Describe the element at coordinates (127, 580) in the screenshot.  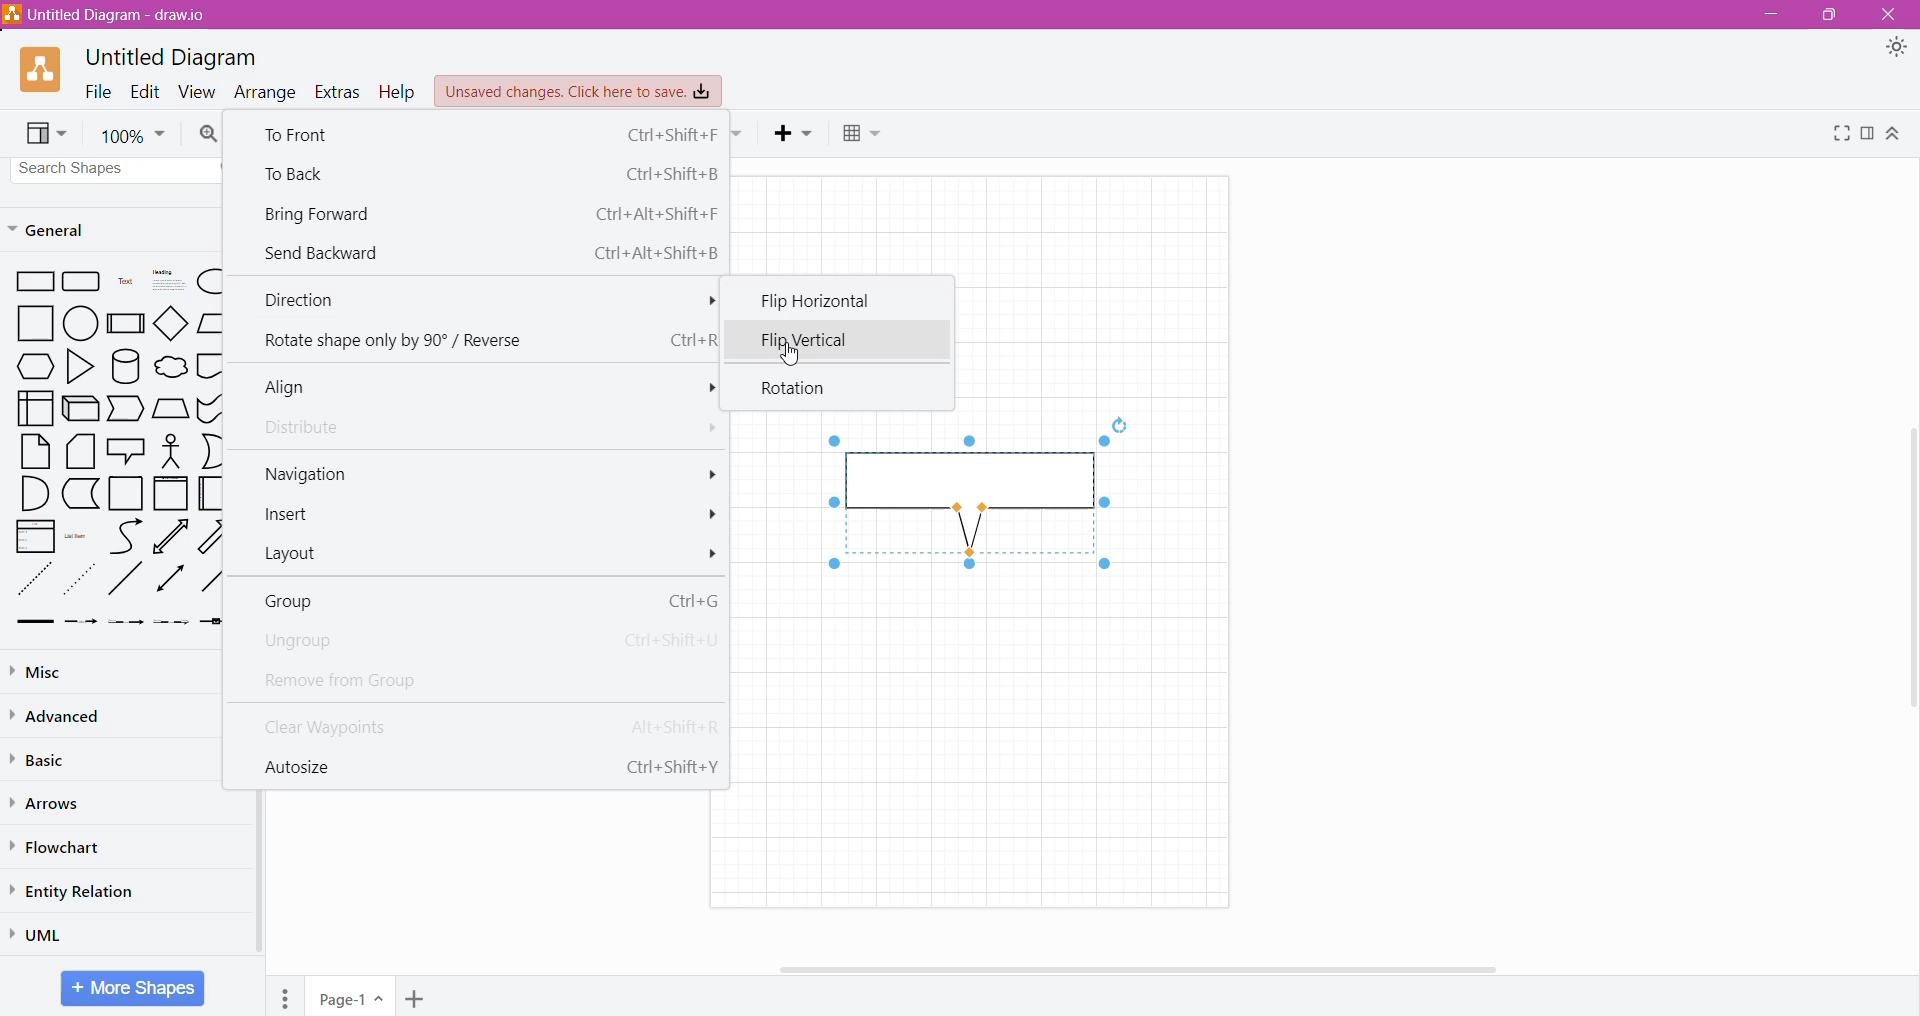
I see `diagonal line` at that location.